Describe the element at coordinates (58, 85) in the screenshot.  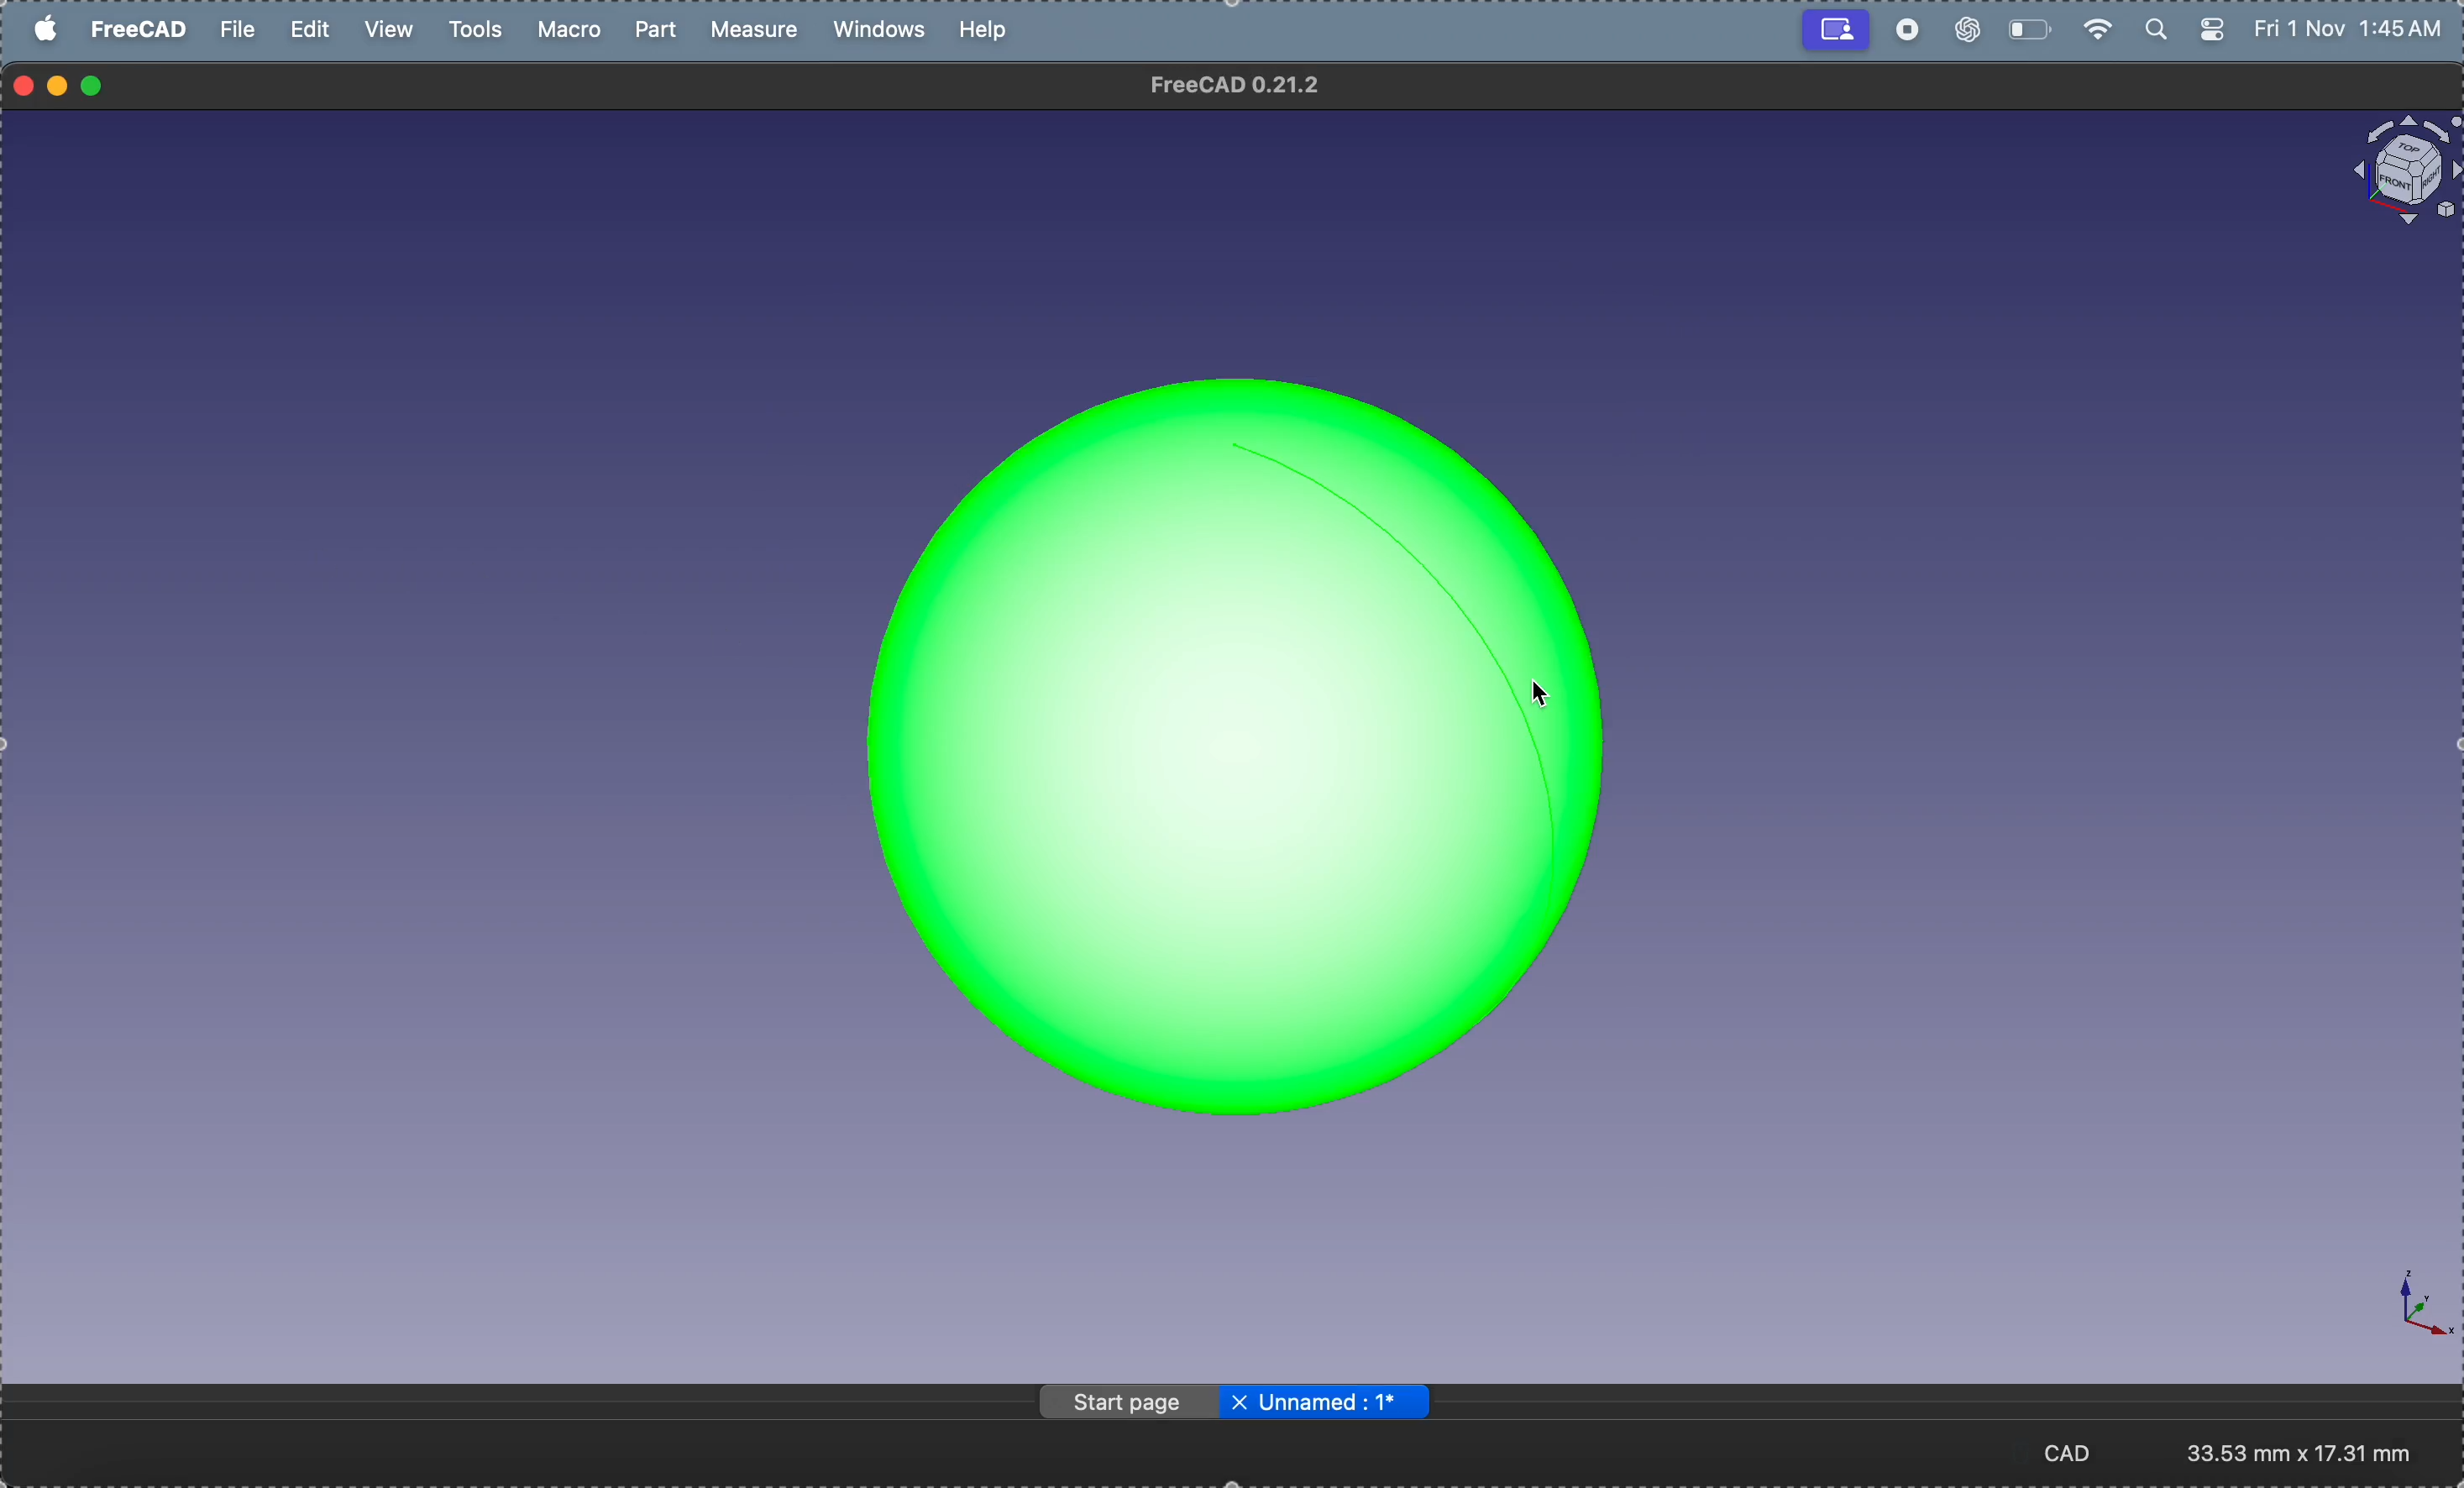
I see `minimize` at that location.